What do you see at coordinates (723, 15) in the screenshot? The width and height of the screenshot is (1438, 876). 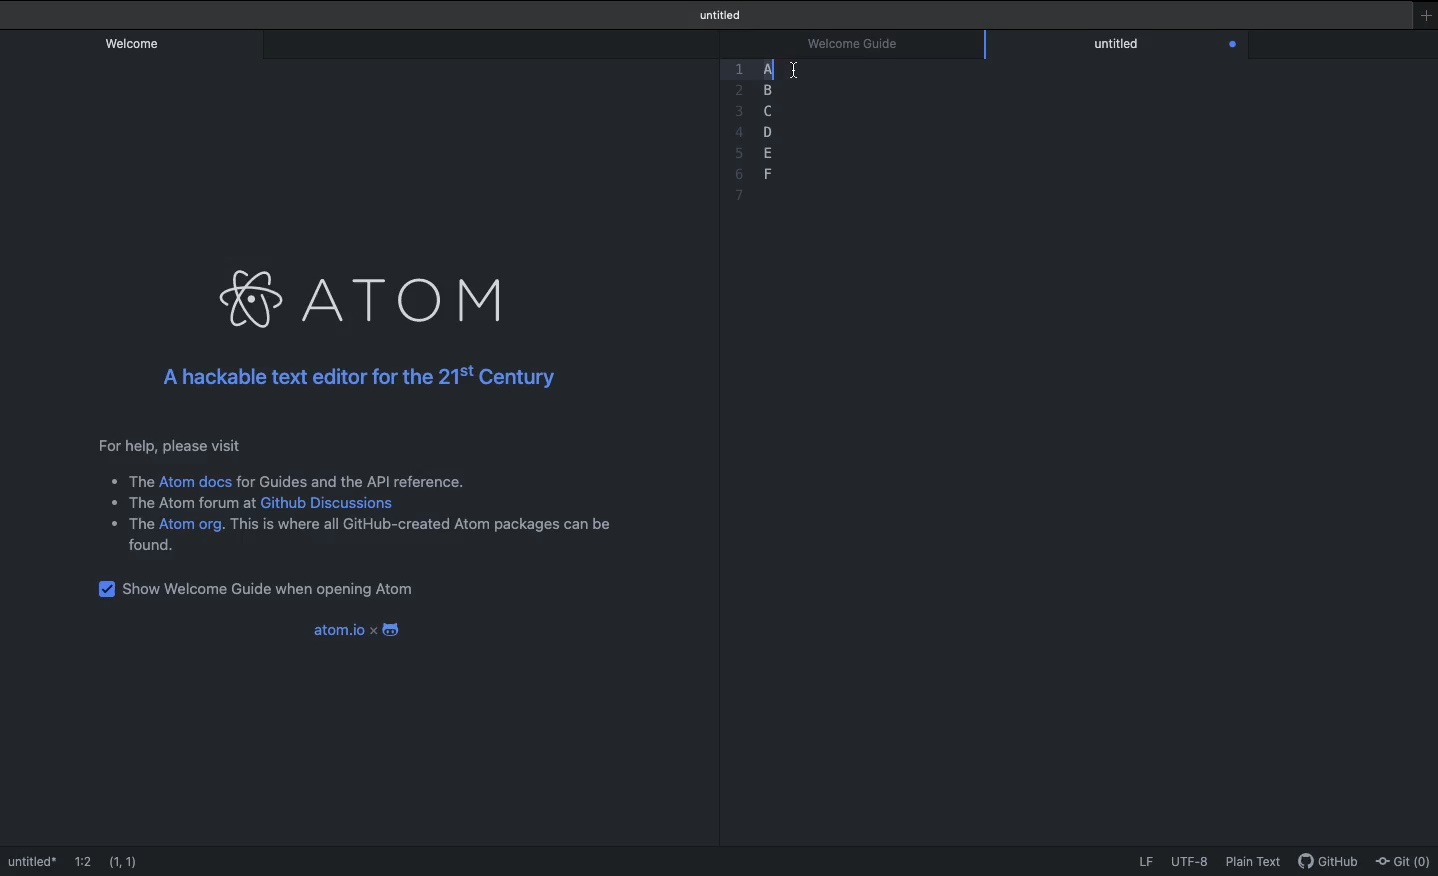 I see `Welcome guide` at bounding box center [723, 15].